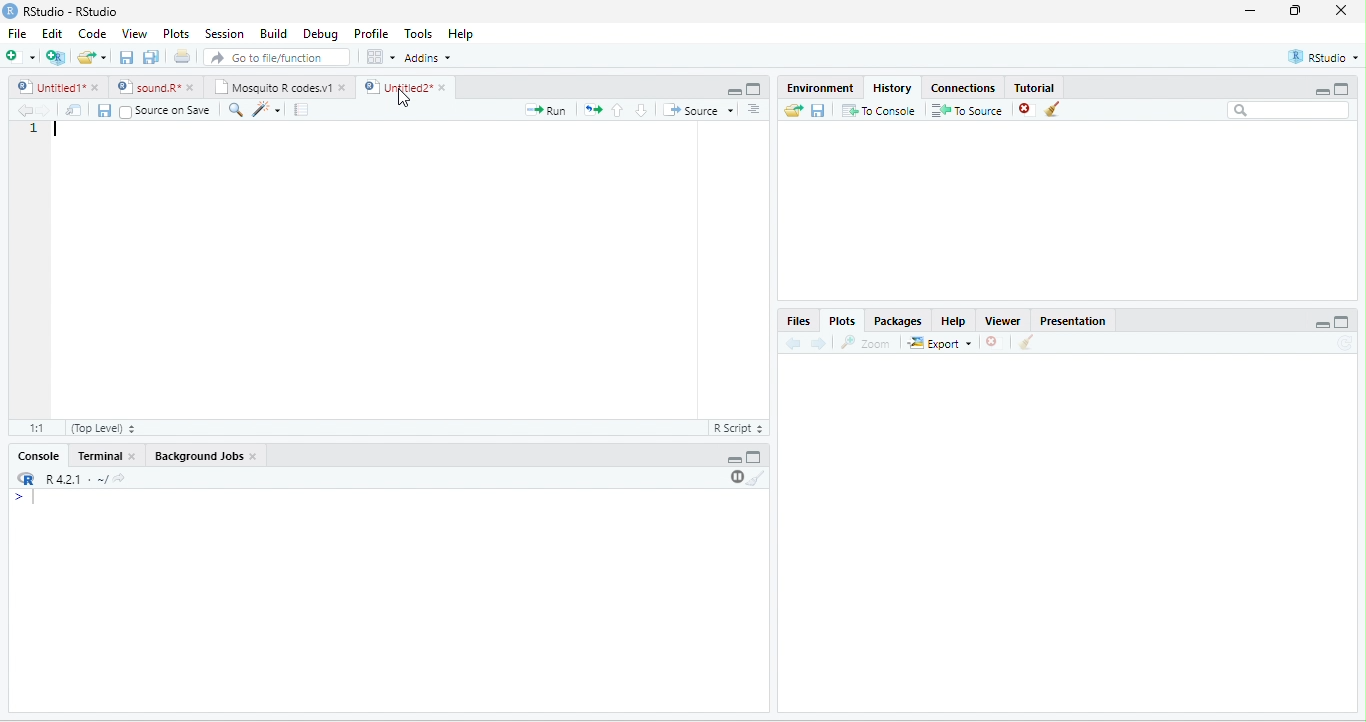 This screenshot has height=722, width=1366. Describe the element at coordinates (757, 478) in the screenshot. I see `clear` at that location.